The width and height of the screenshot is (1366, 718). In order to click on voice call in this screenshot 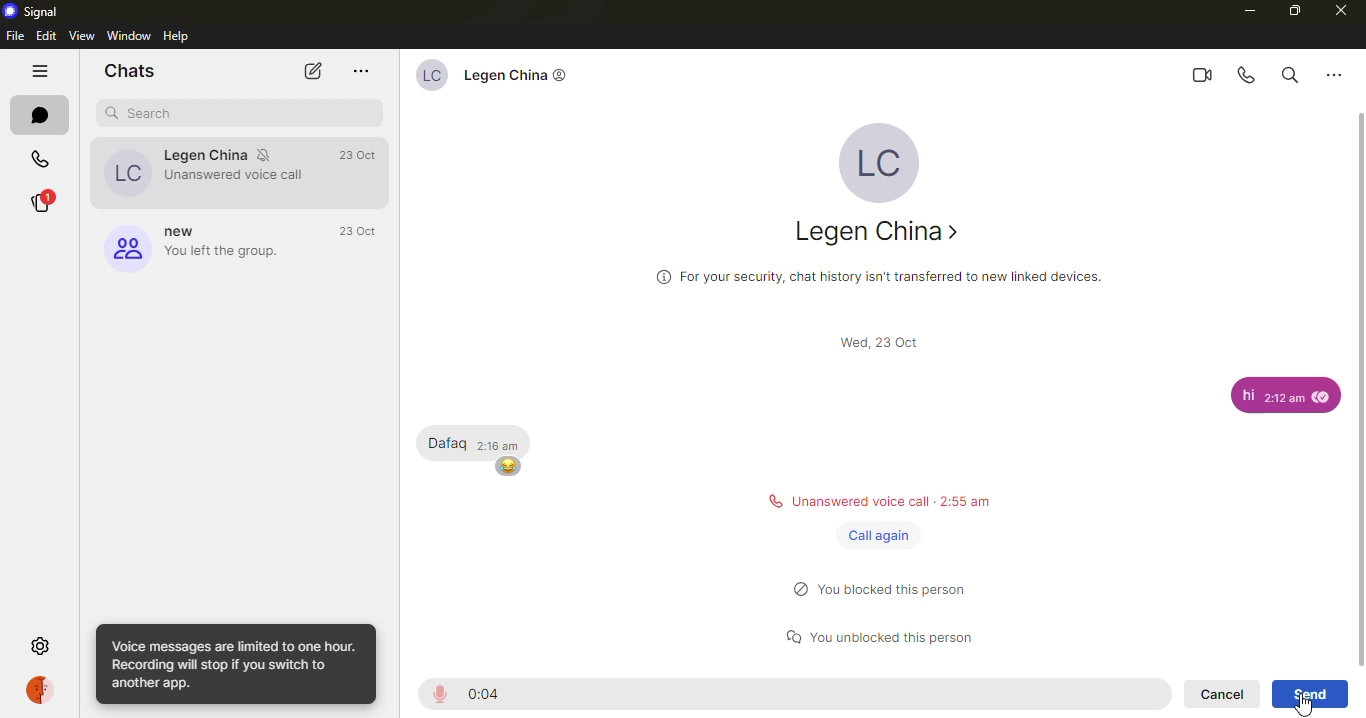, I will do `click(1247, 72)`.